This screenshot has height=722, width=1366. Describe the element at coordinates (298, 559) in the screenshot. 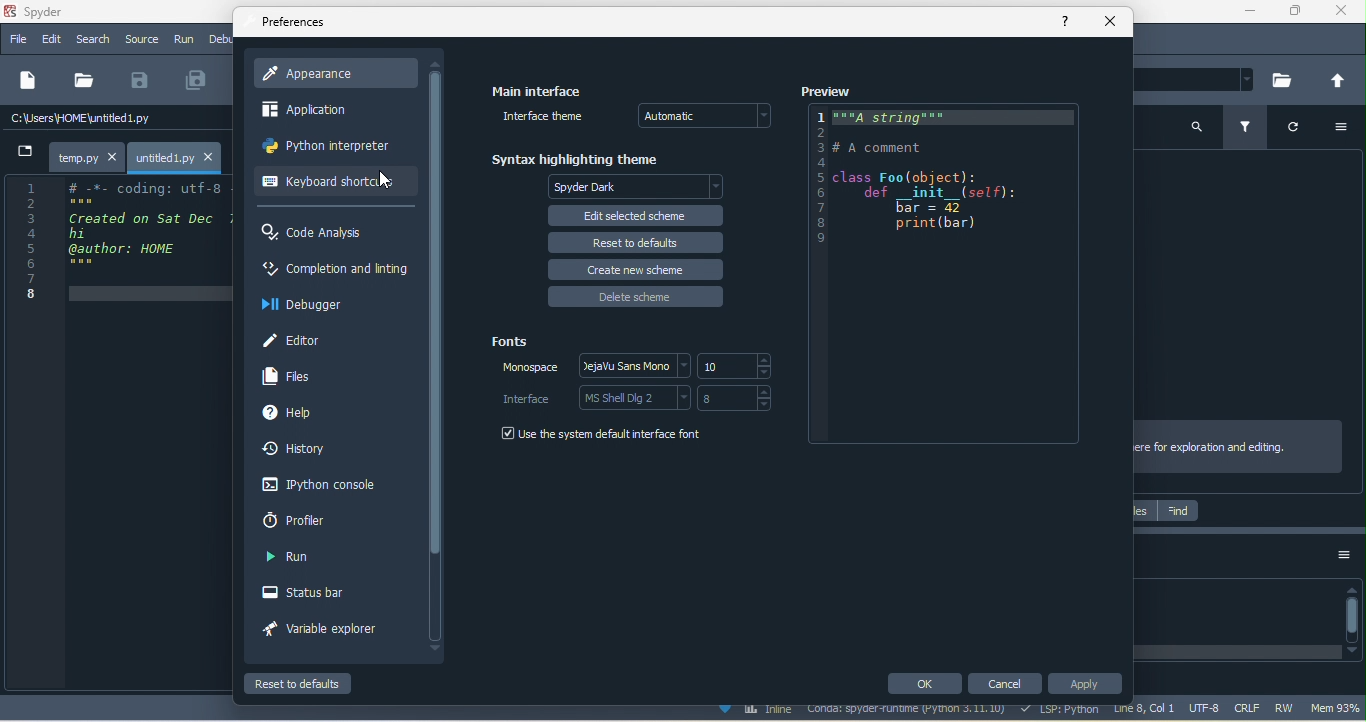

I see `run` at that location.